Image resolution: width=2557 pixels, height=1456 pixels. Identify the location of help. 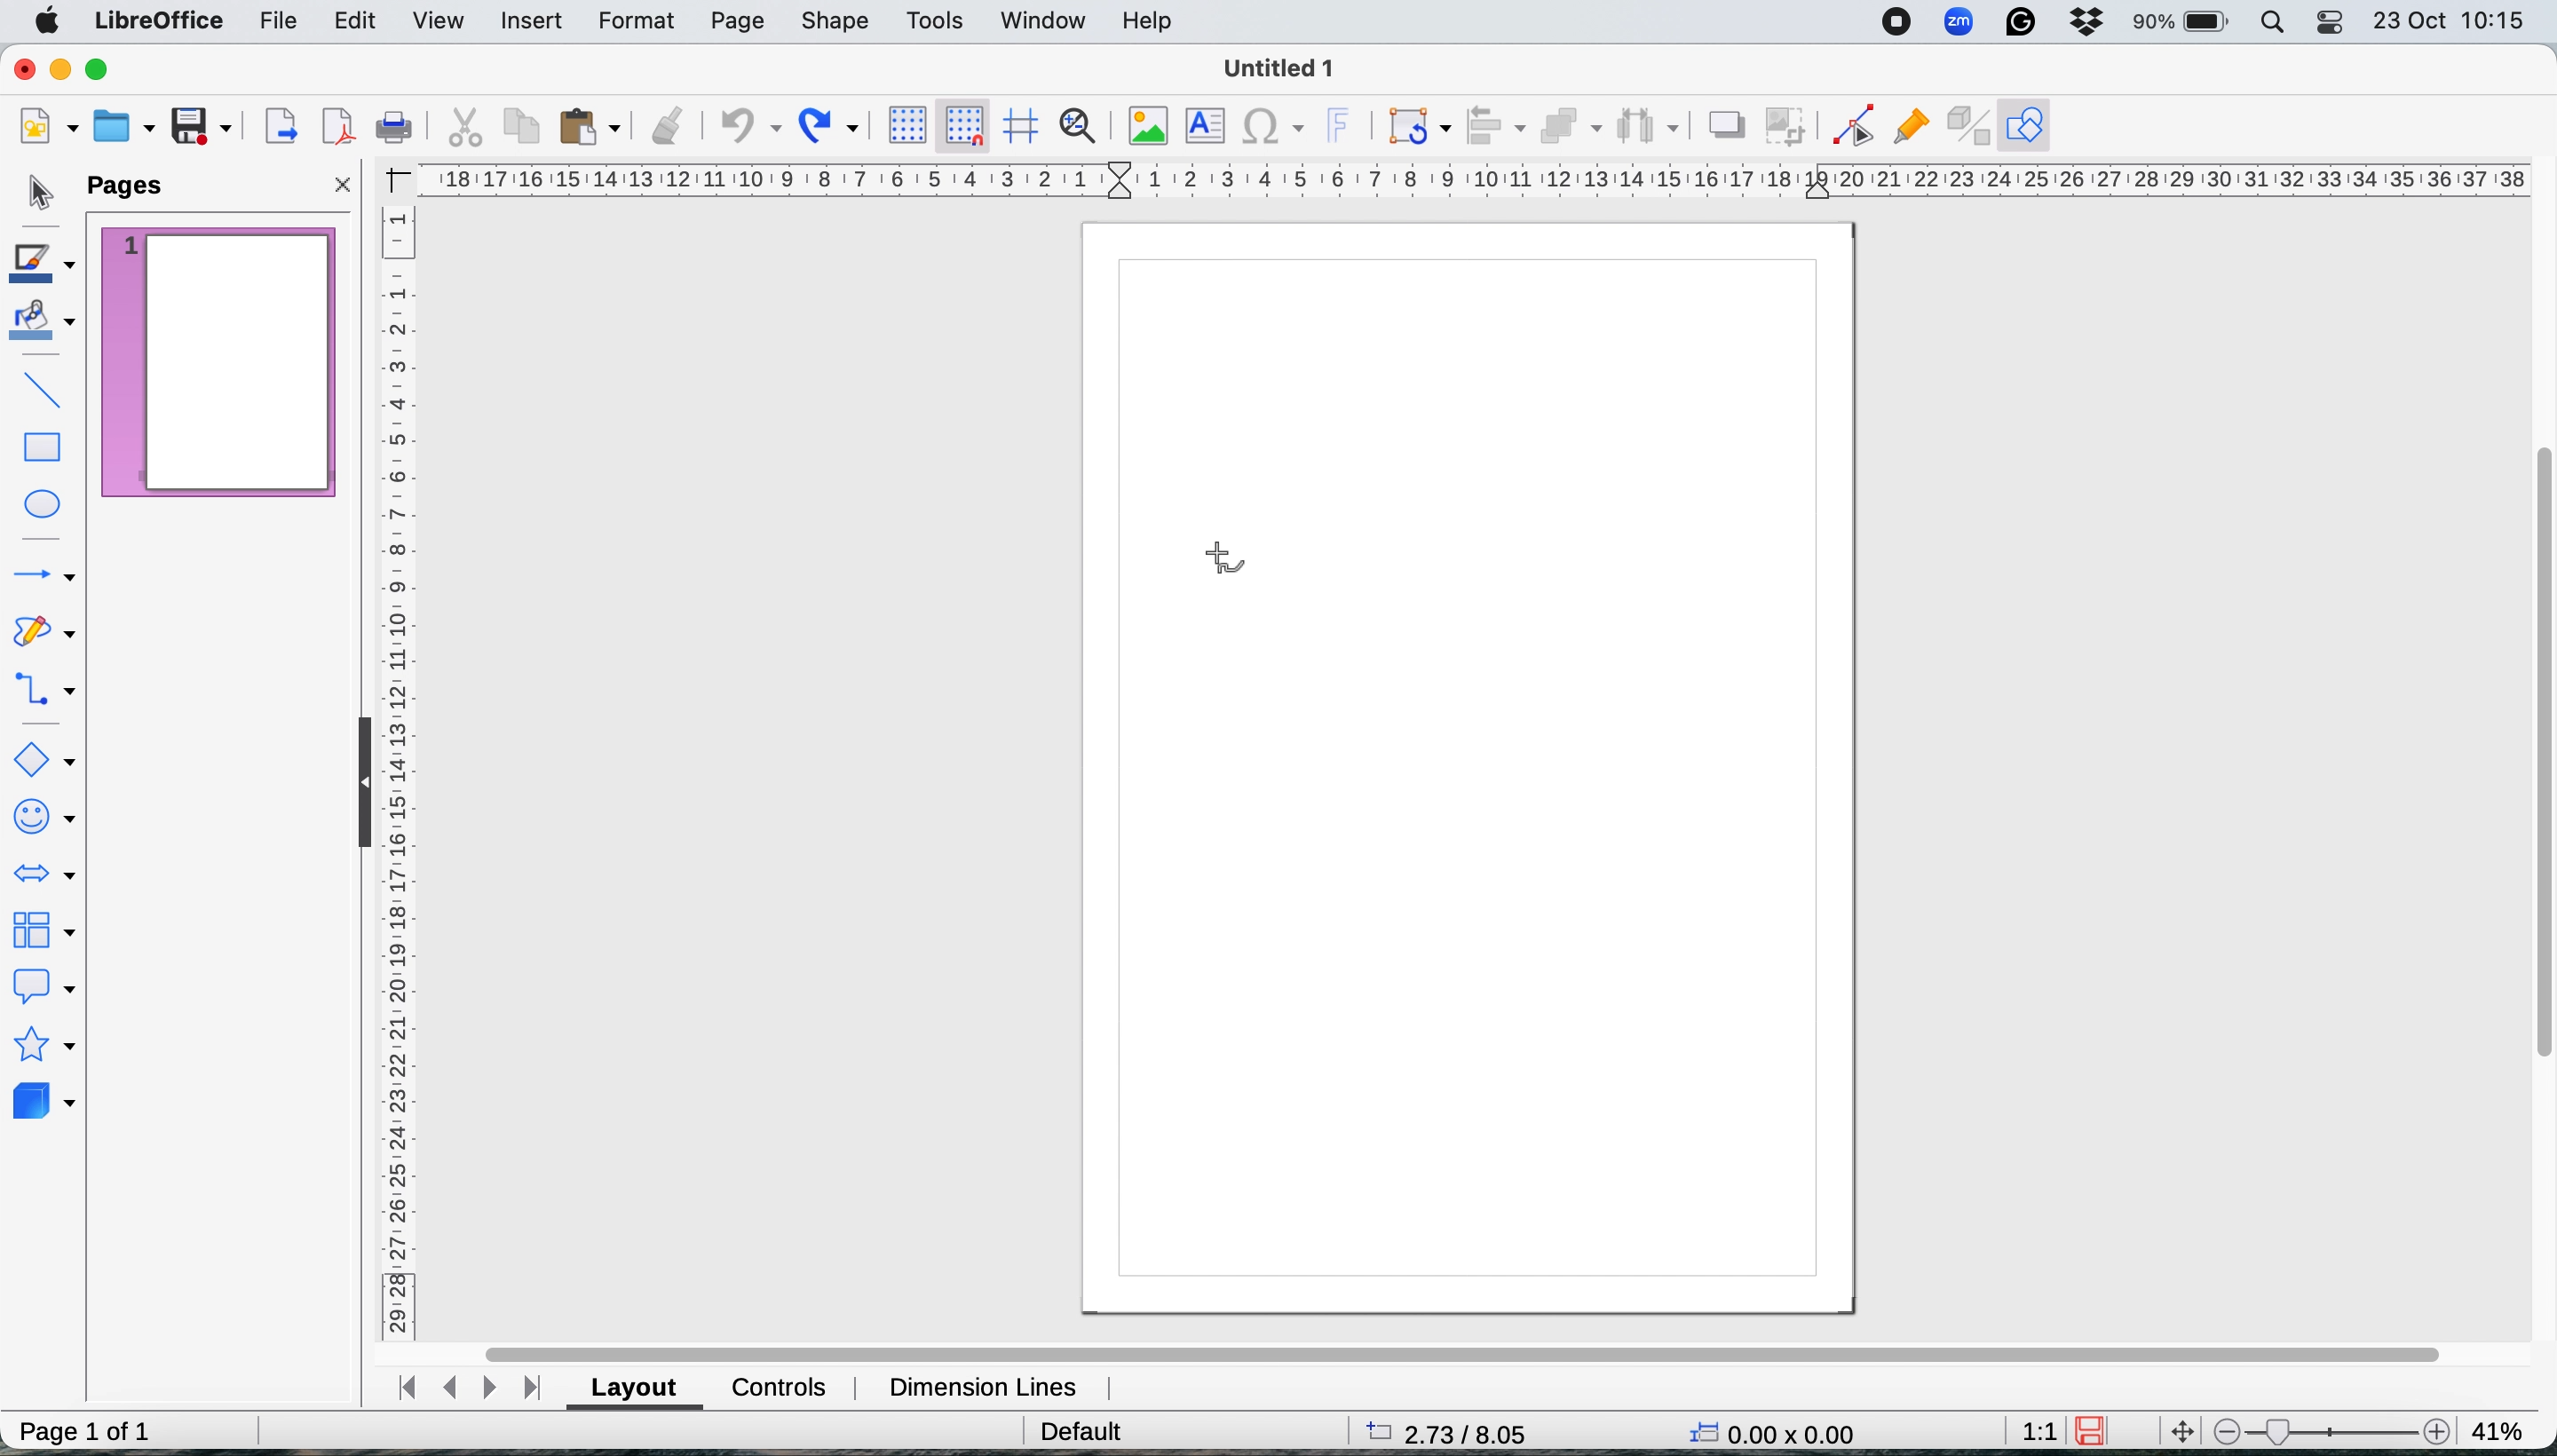
(1154, 22).